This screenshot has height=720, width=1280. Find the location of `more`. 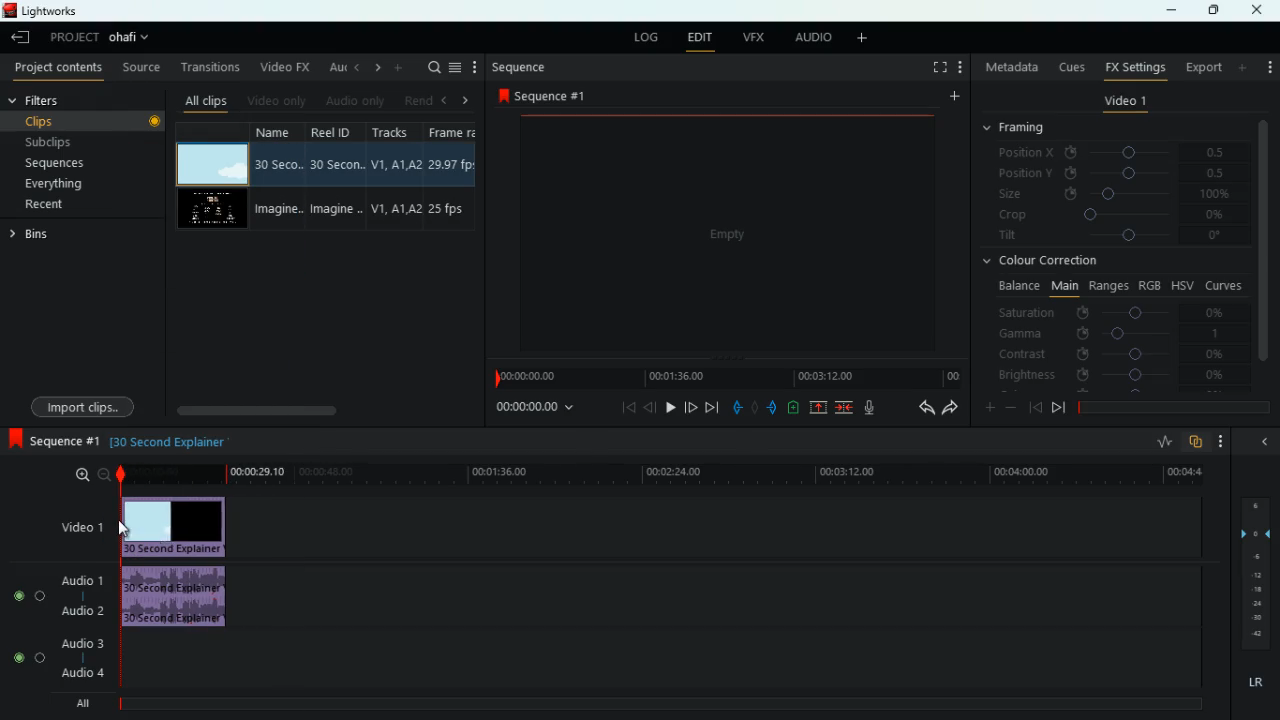

more is located at coordinates (475, 66).